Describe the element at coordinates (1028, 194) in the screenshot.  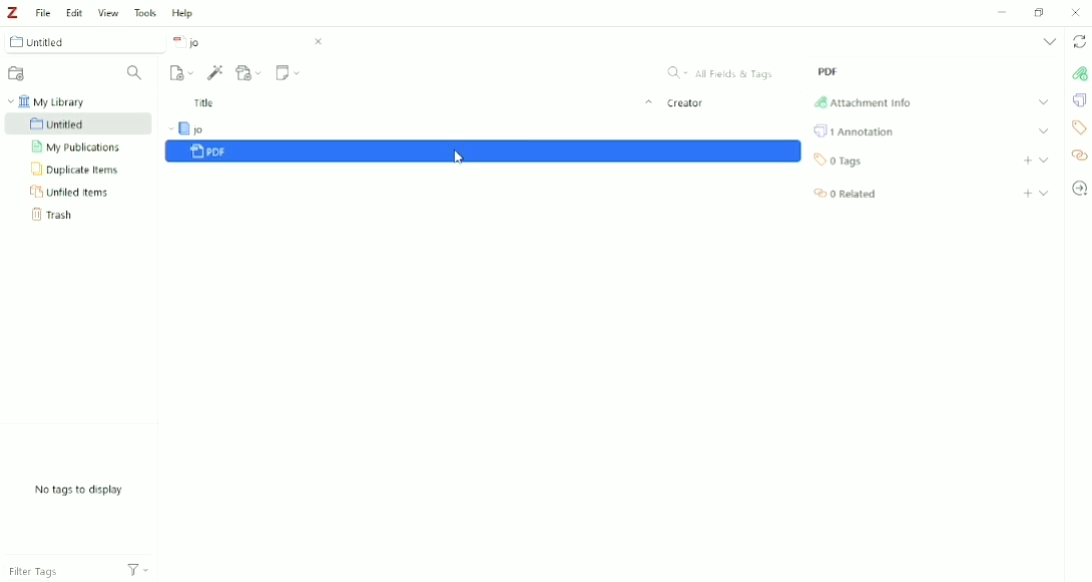
I see `Add` at that location.